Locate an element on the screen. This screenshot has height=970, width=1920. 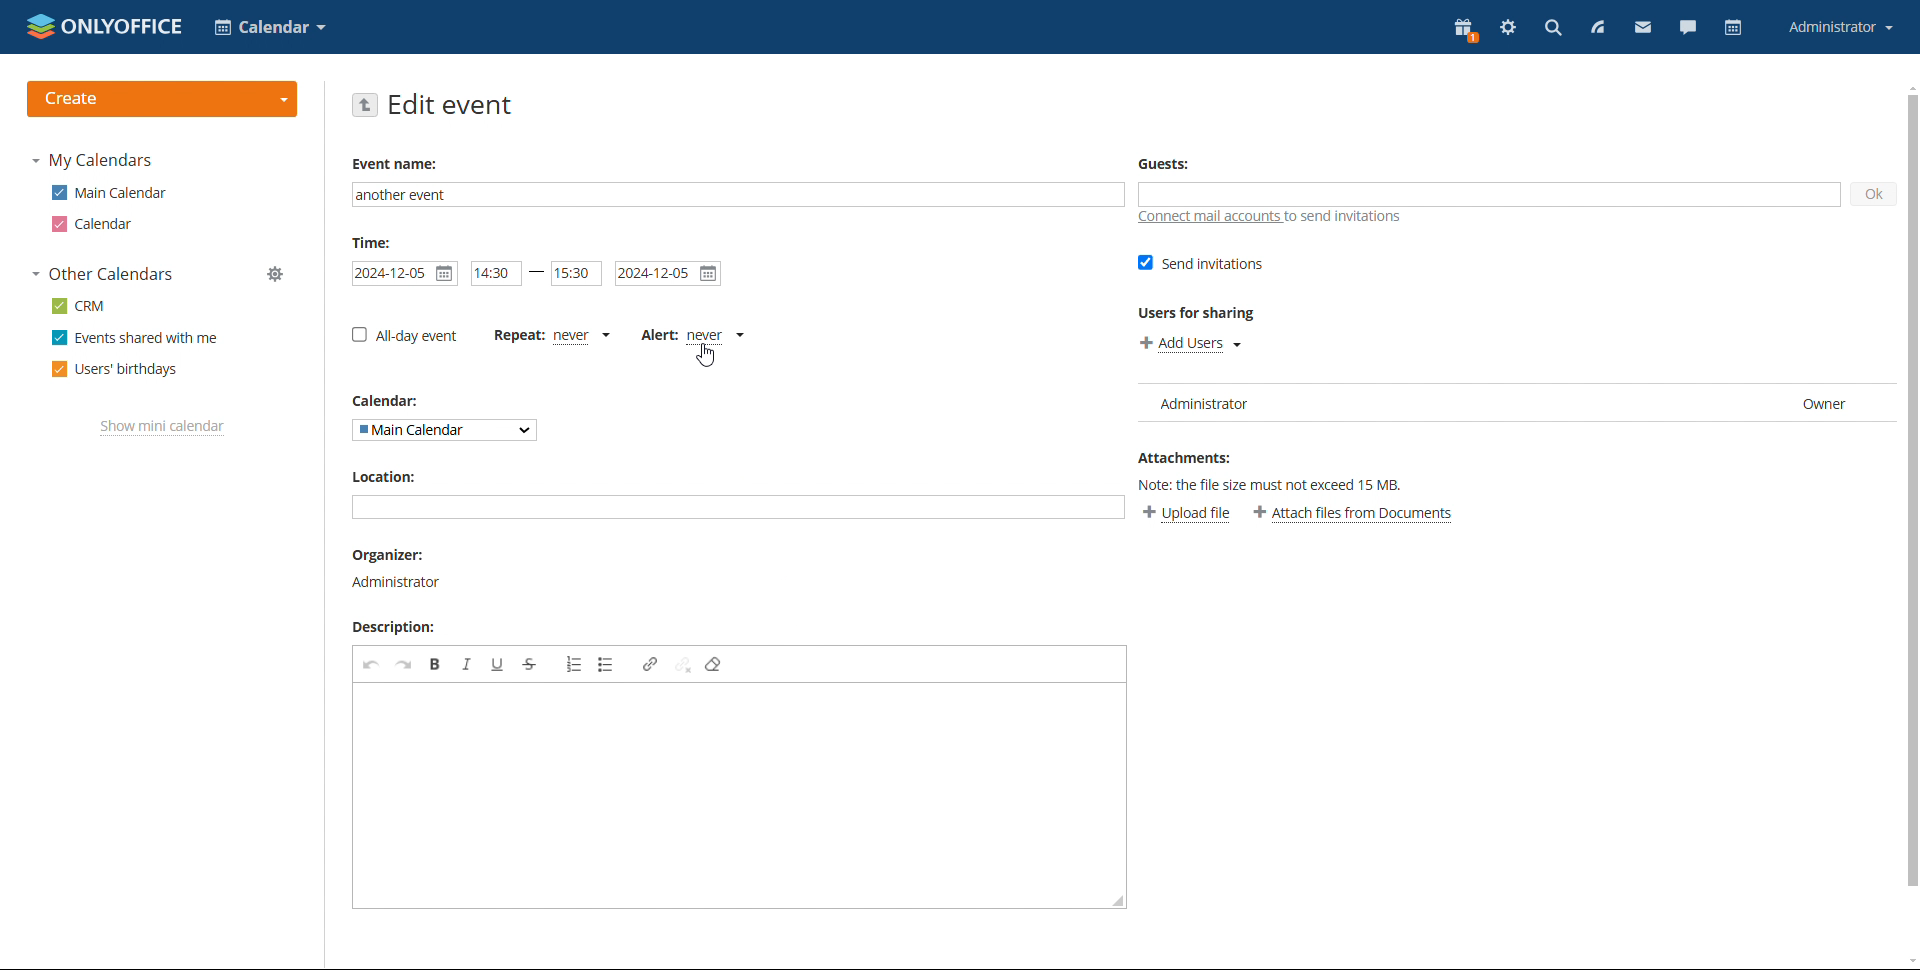
logo is located at coordinates (106, 26).